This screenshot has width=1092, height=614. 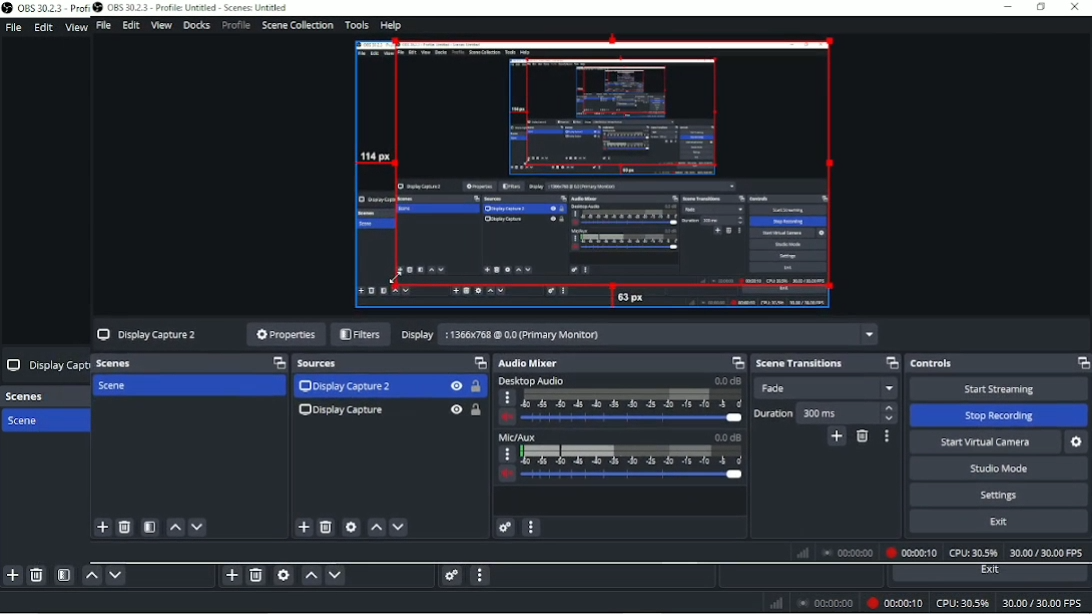 What do you see at coordinates (483, 576) in the screenshot?
I see `Audio mixer menu` at bounding box center [483, 576].